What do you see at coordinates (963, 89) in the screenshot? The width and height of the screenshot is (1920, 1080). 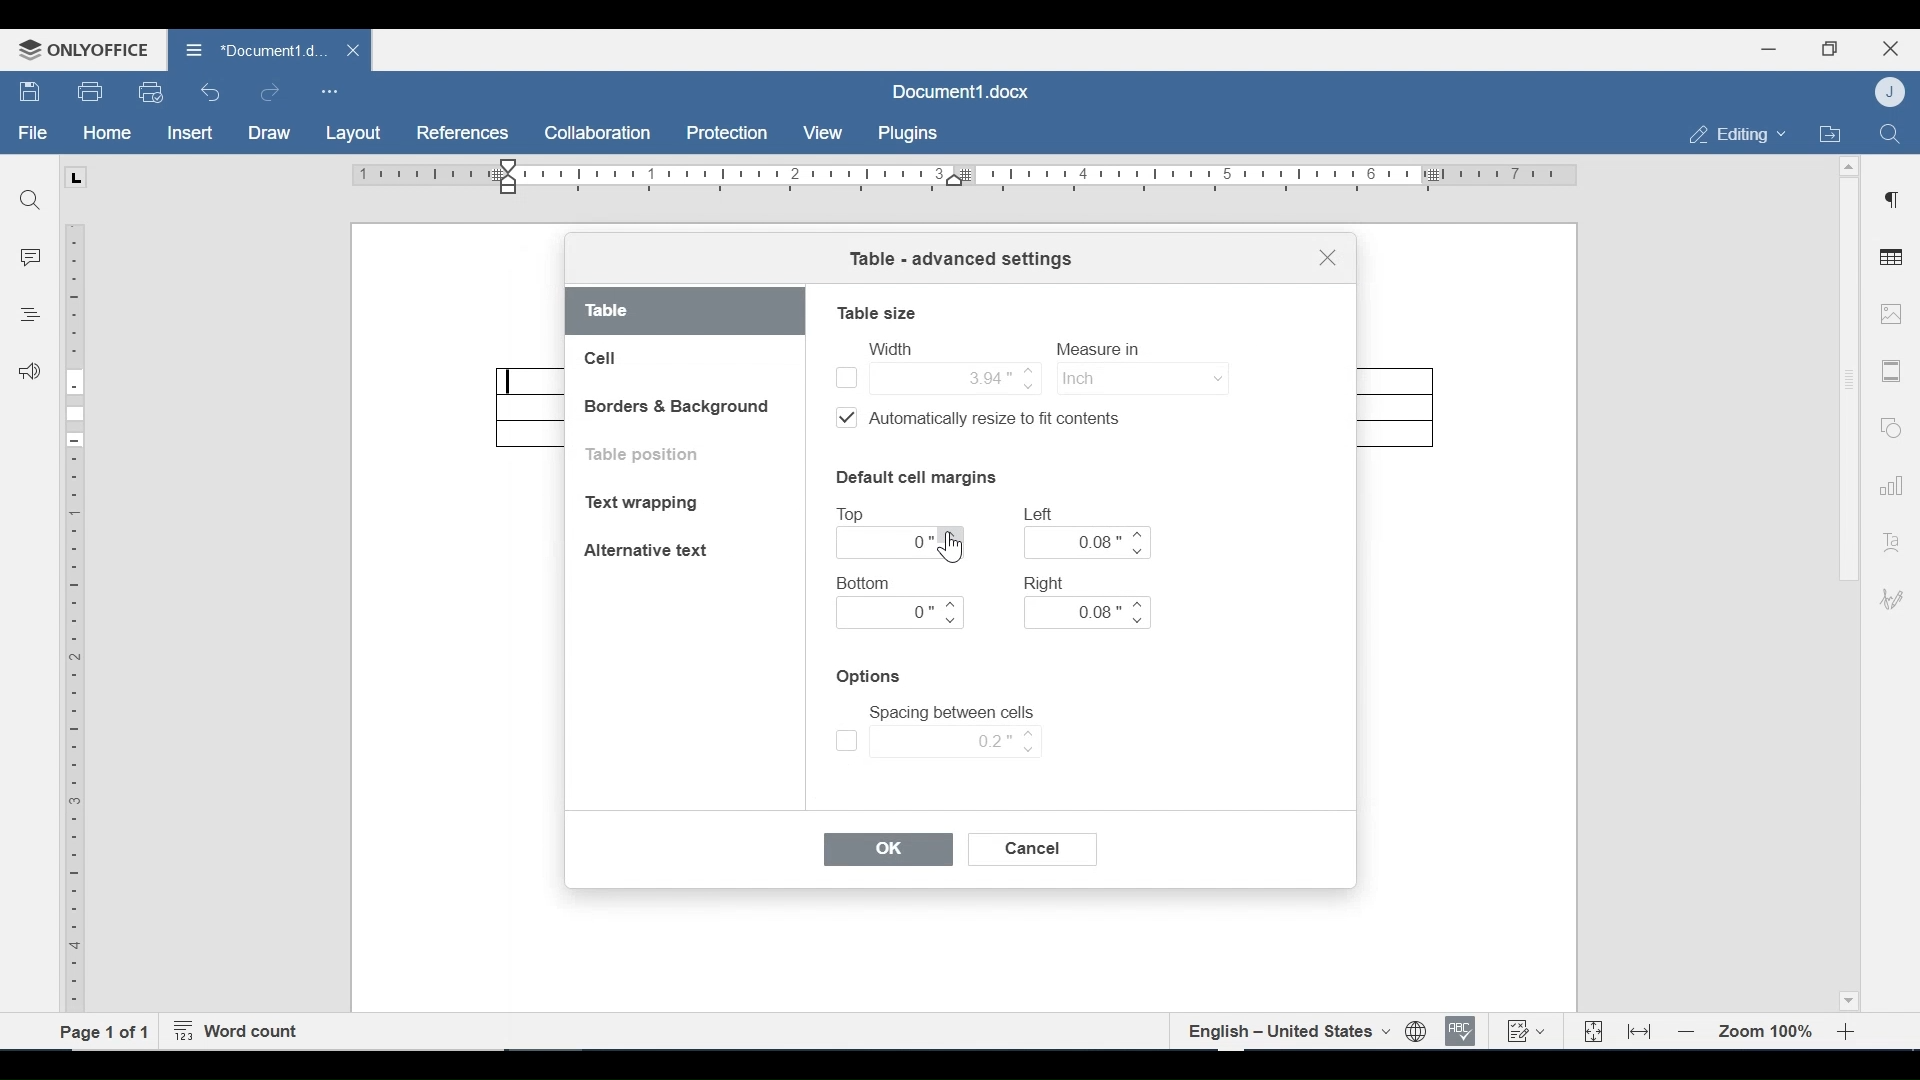 I see `Document1.docx` at bounding box center [963, 89].